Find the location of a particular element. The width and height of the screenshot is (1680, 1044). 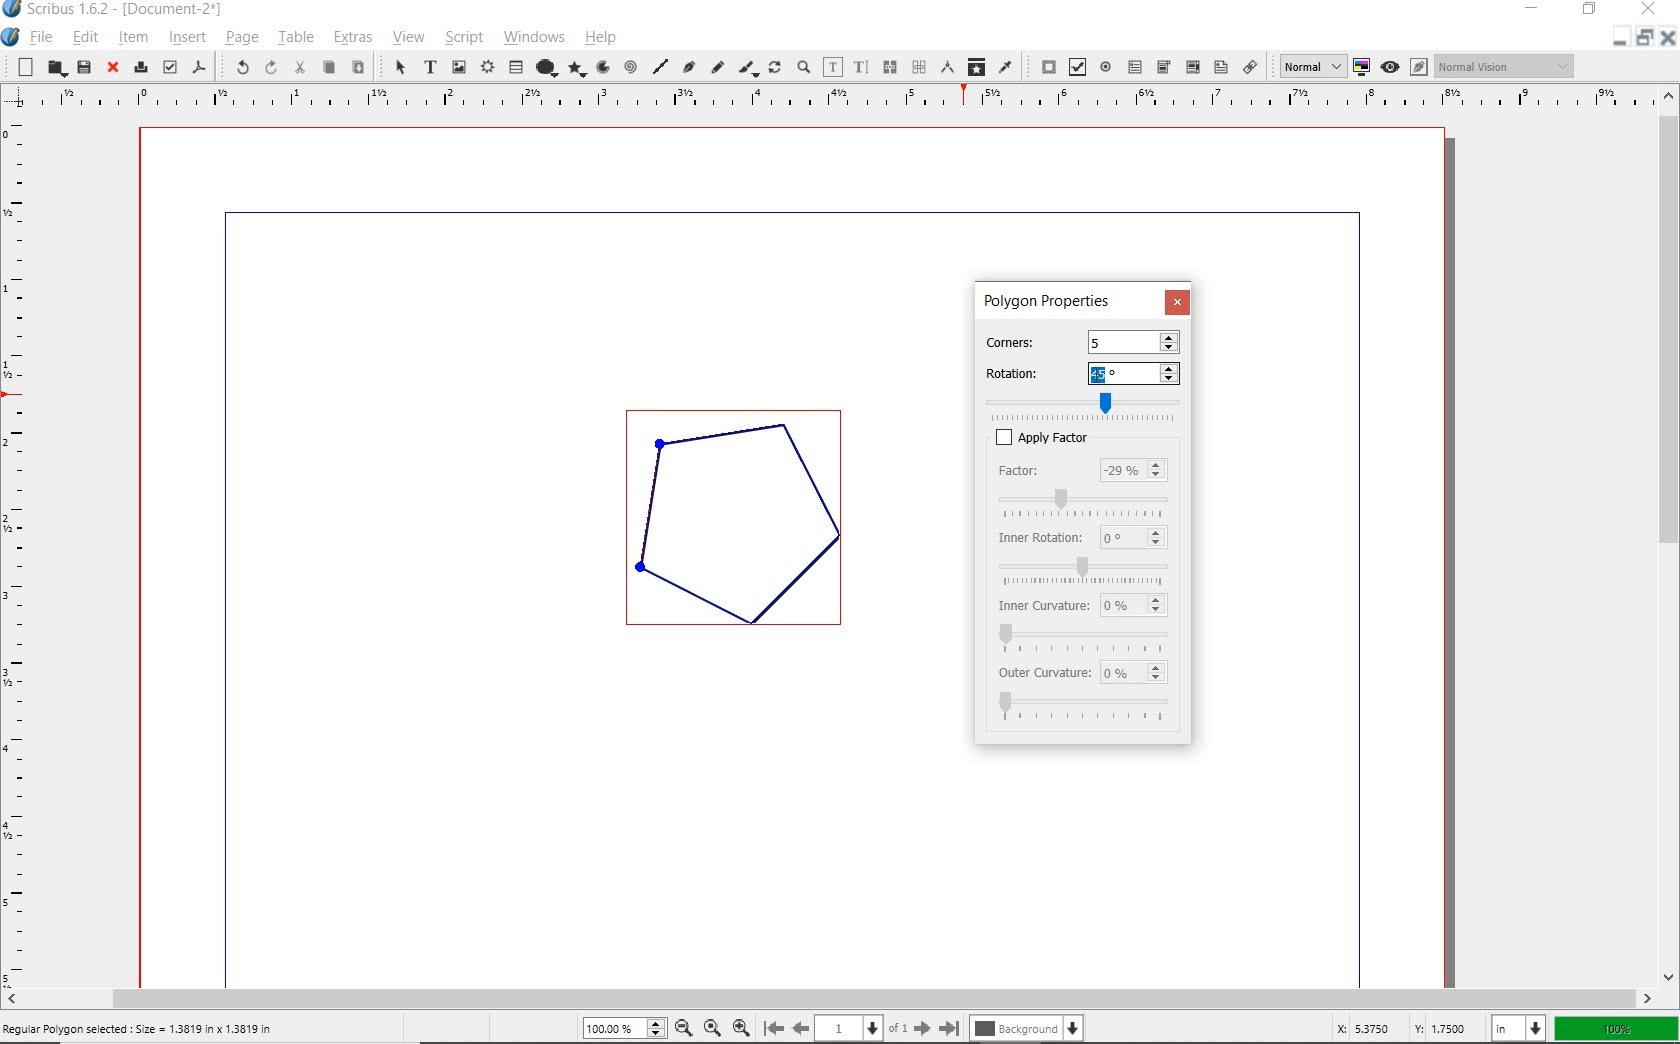

toggle color is located at coordinates (1363, 66).